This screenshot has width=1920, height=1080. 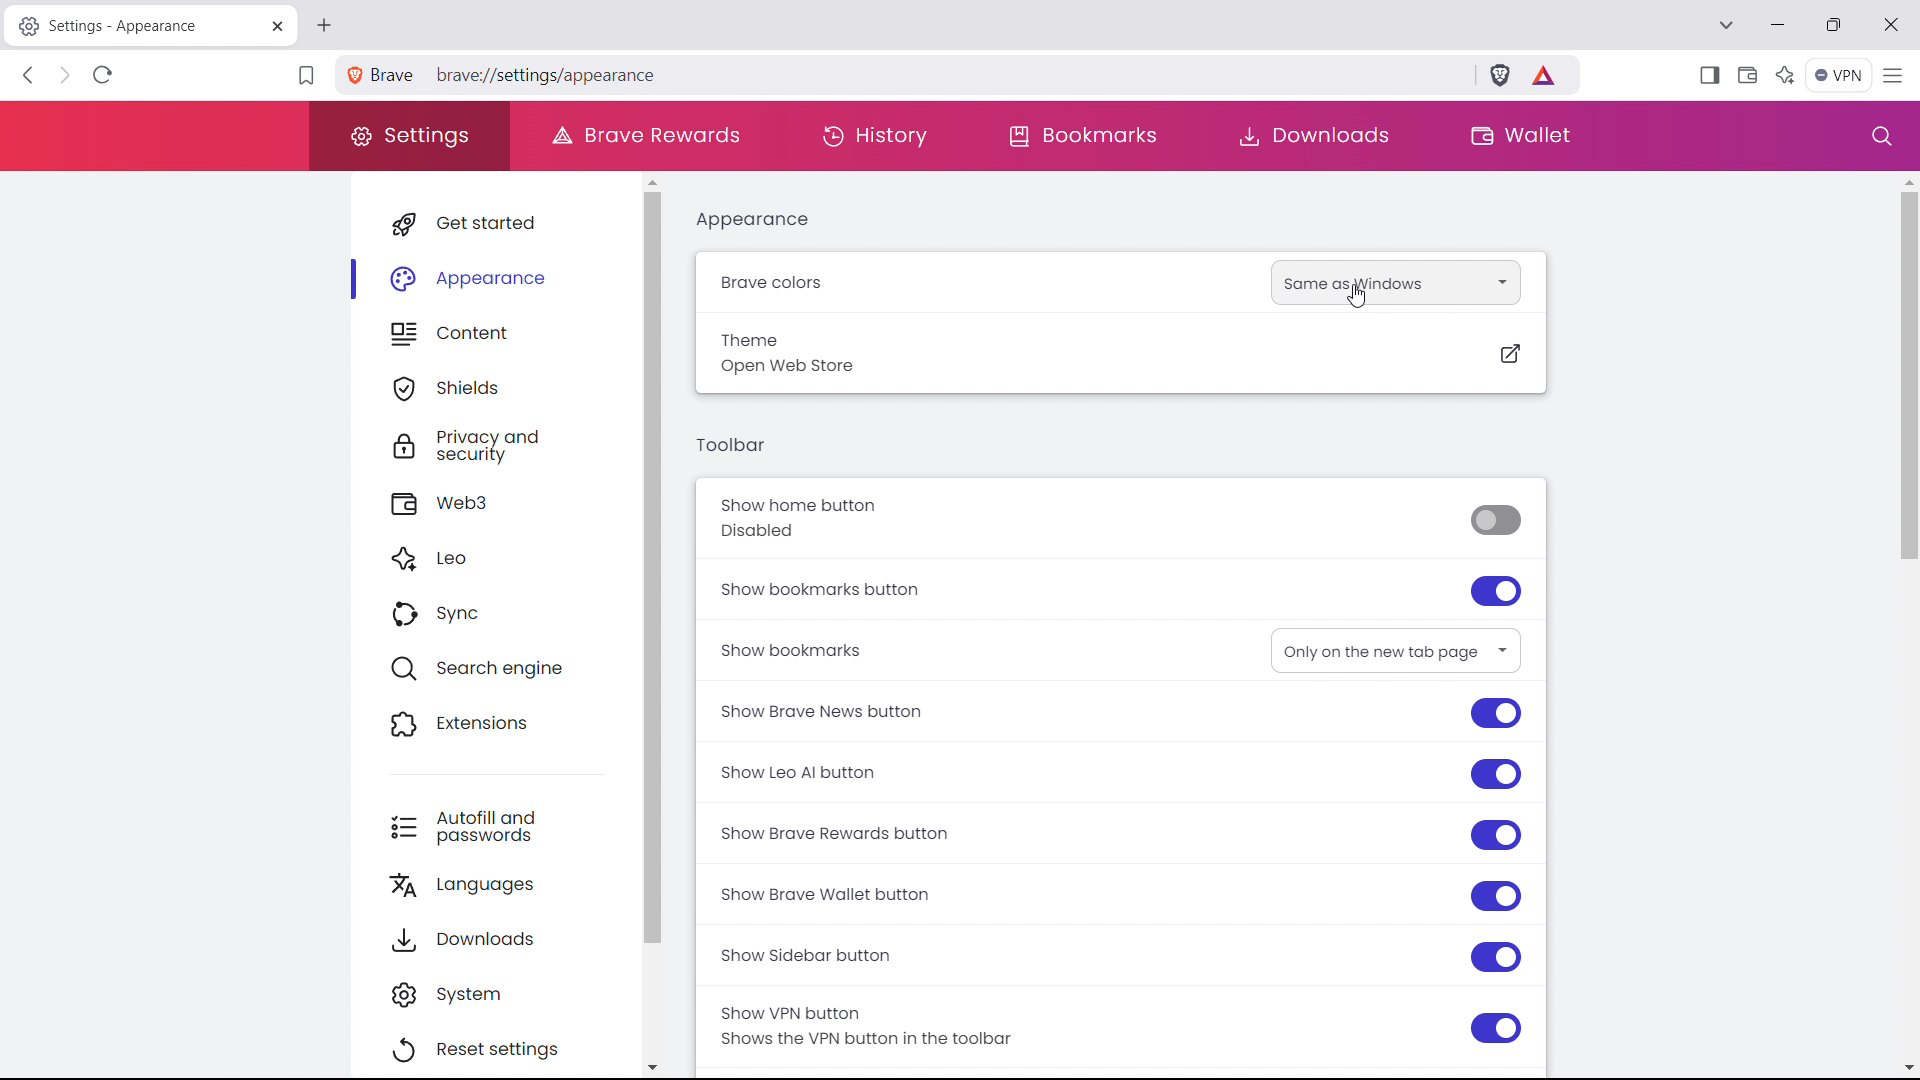 What do you see at coordinates (1907, 1066) in the screenshot?
I see `scroll down` at bounding box center [1907, 1066].